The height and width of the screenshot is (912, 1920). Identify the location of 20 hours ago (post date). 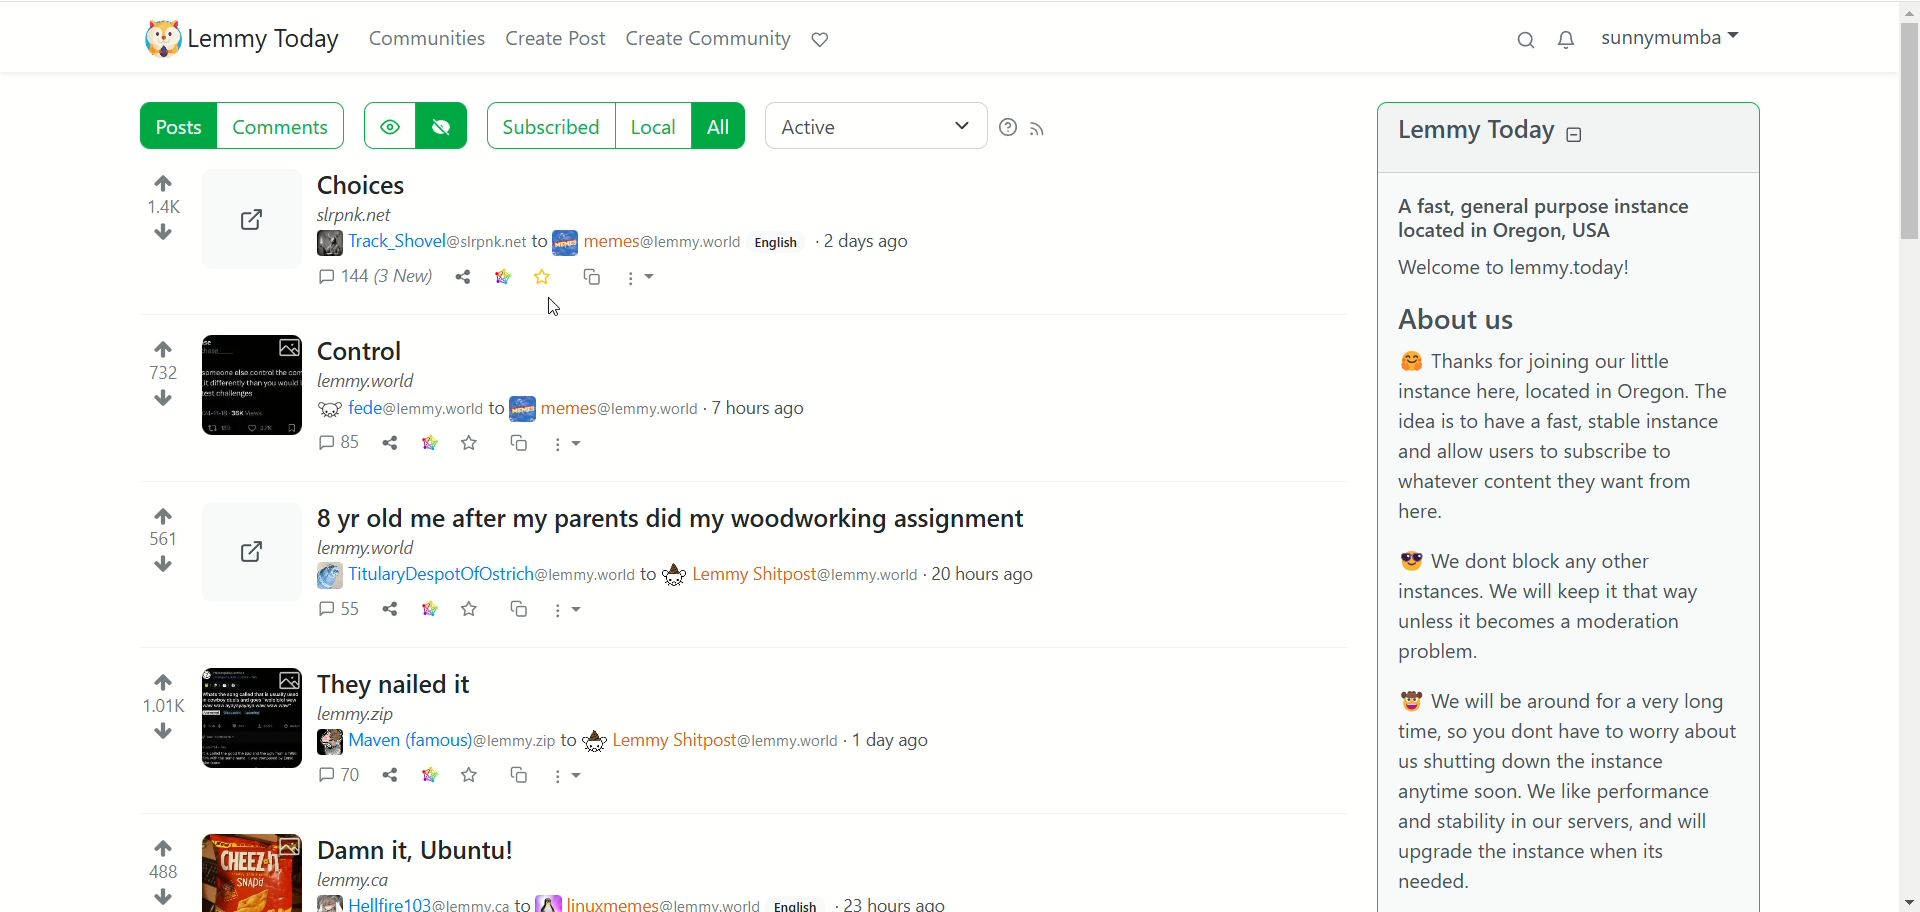
(987, 581).